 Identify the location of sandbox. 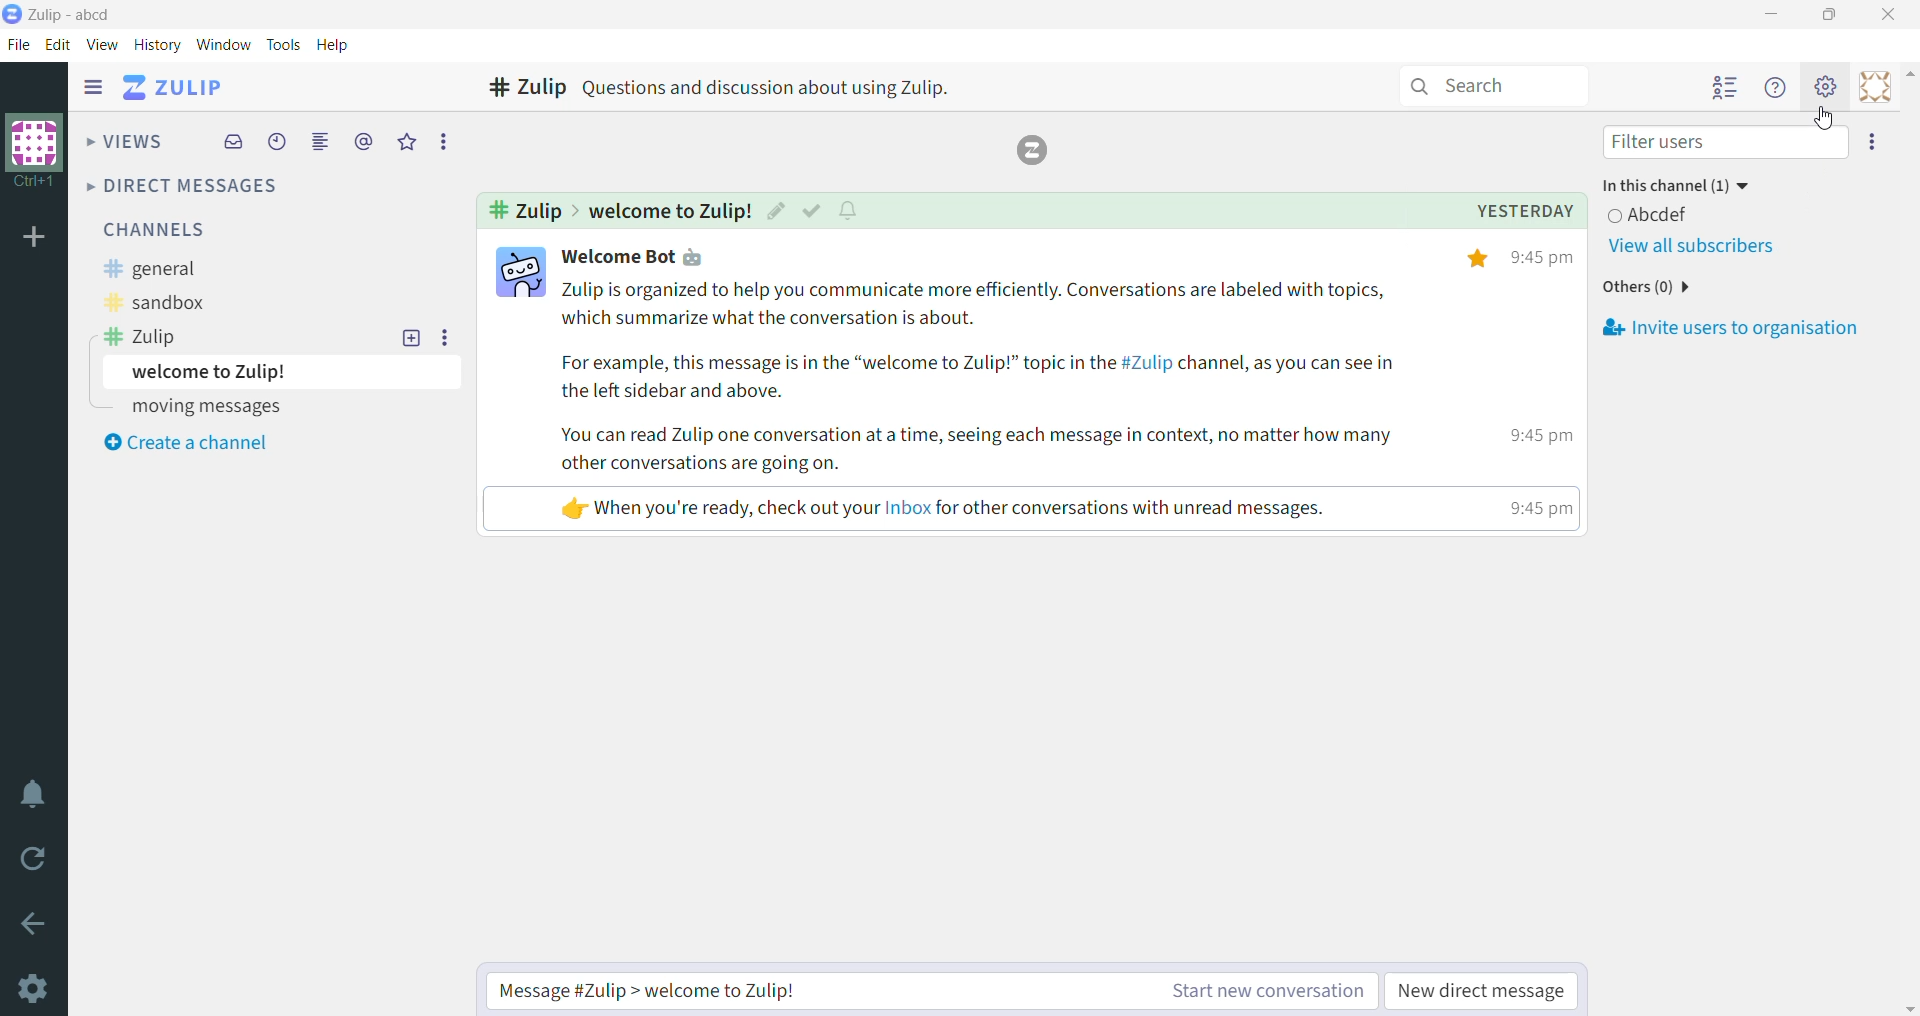
(154, 300).